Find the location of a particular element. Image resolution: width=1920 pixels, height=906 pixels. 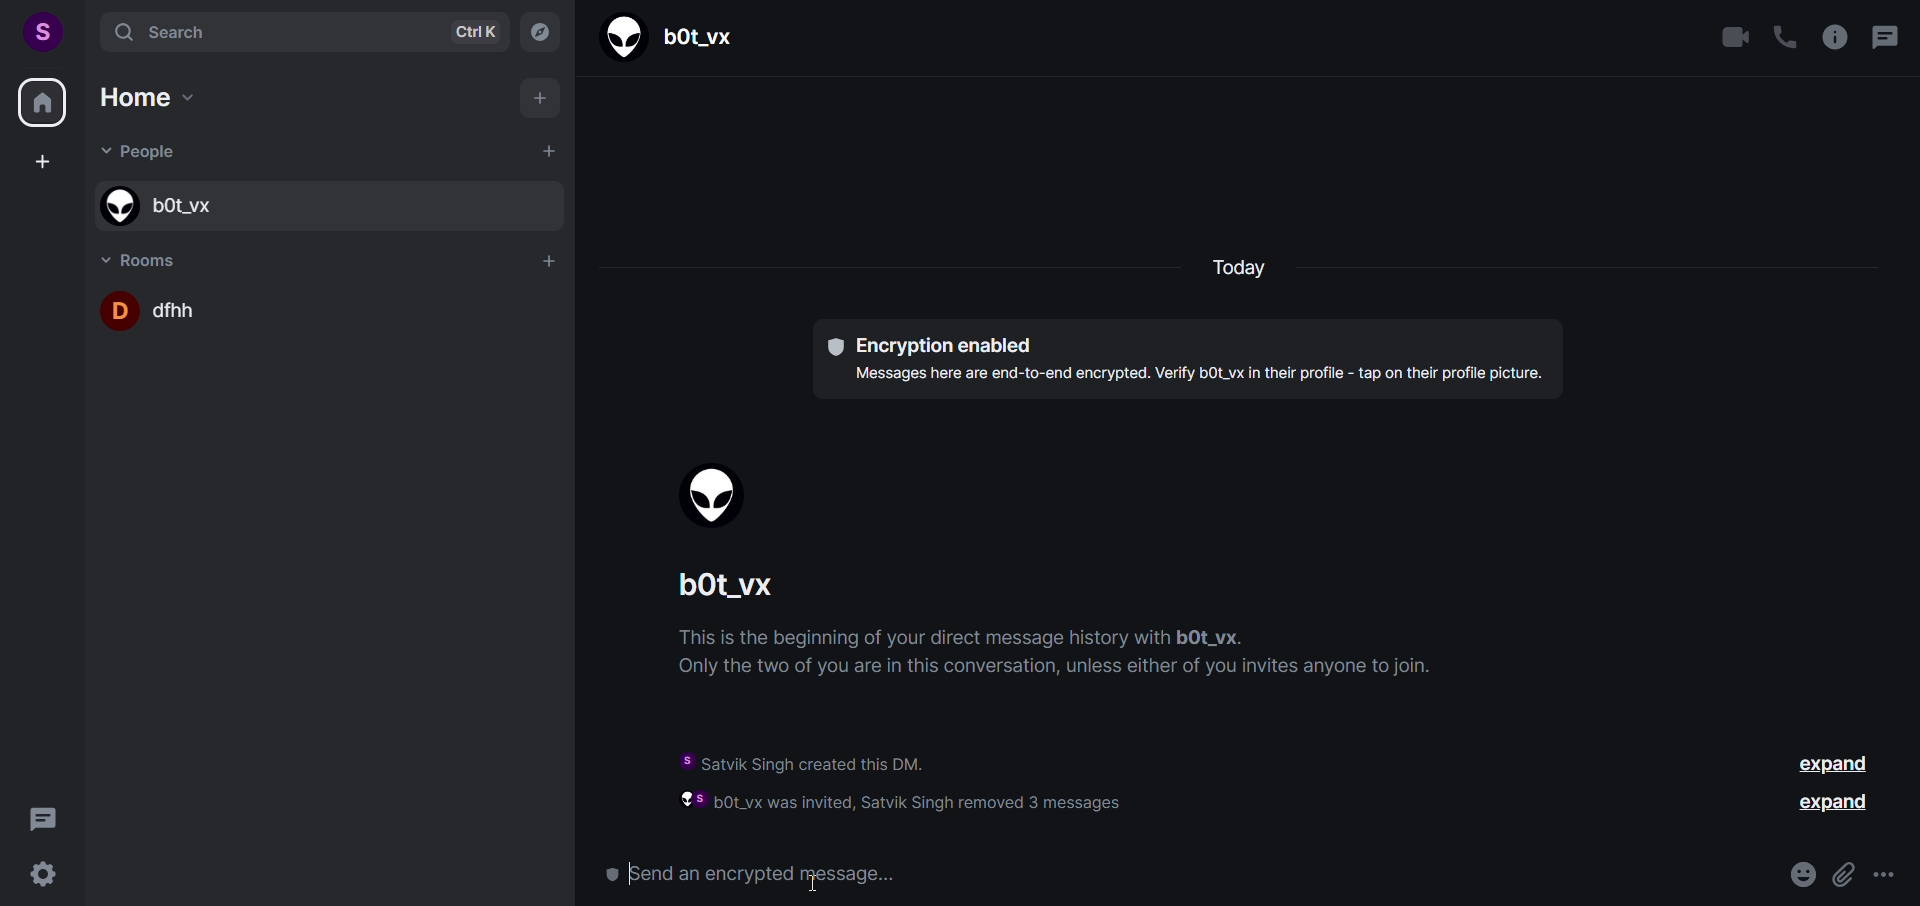

room is located at coordinates (146, 257).